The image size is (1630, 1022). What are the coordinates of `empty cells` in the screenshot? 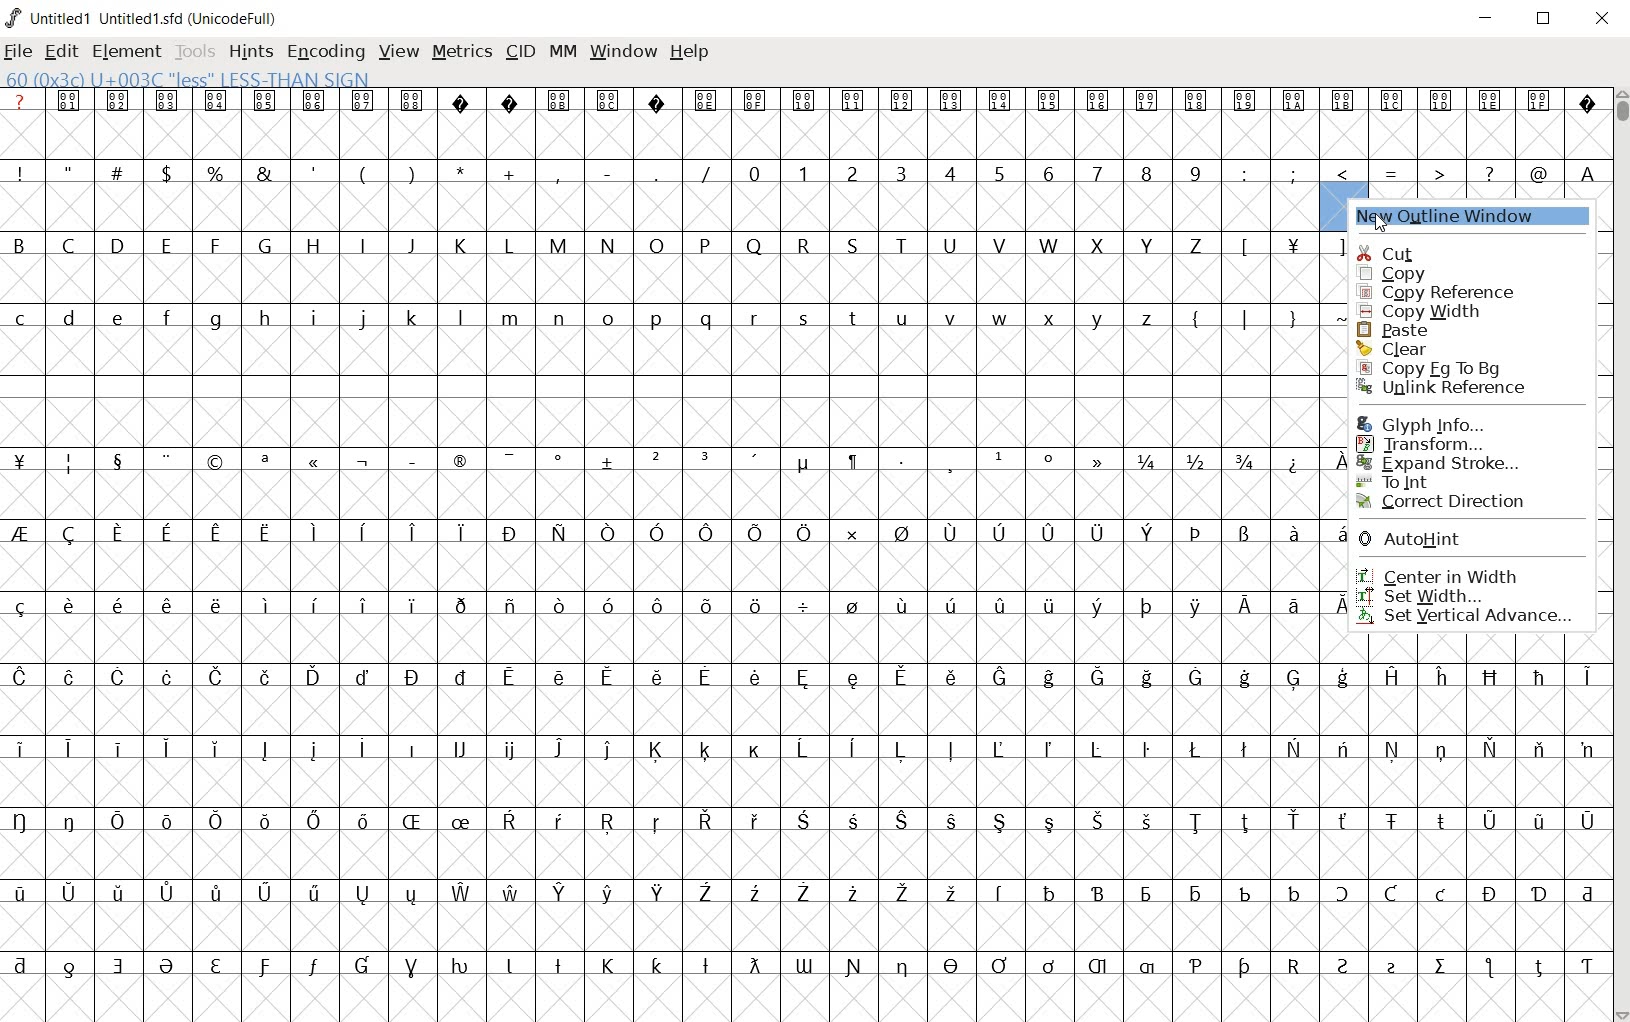 It's located at (802, 134).